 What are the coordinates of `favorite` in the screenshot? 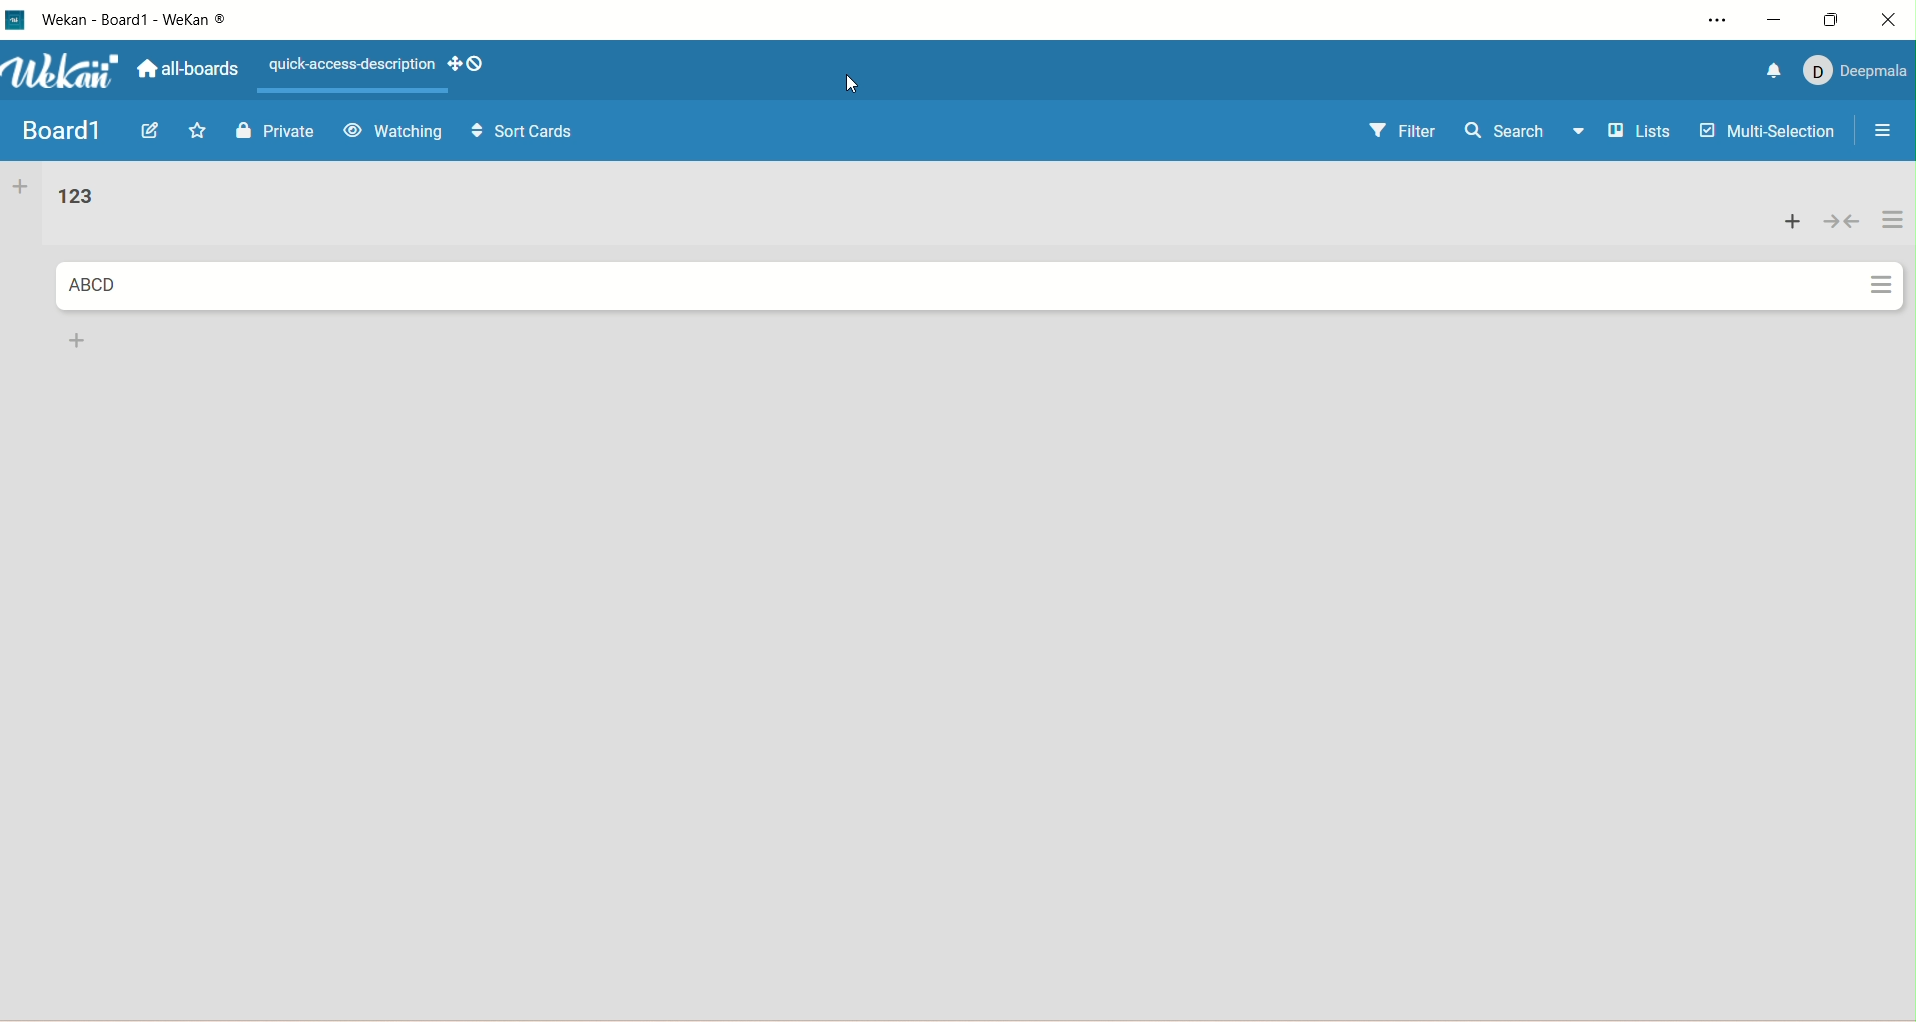 It's located at (204, 132).